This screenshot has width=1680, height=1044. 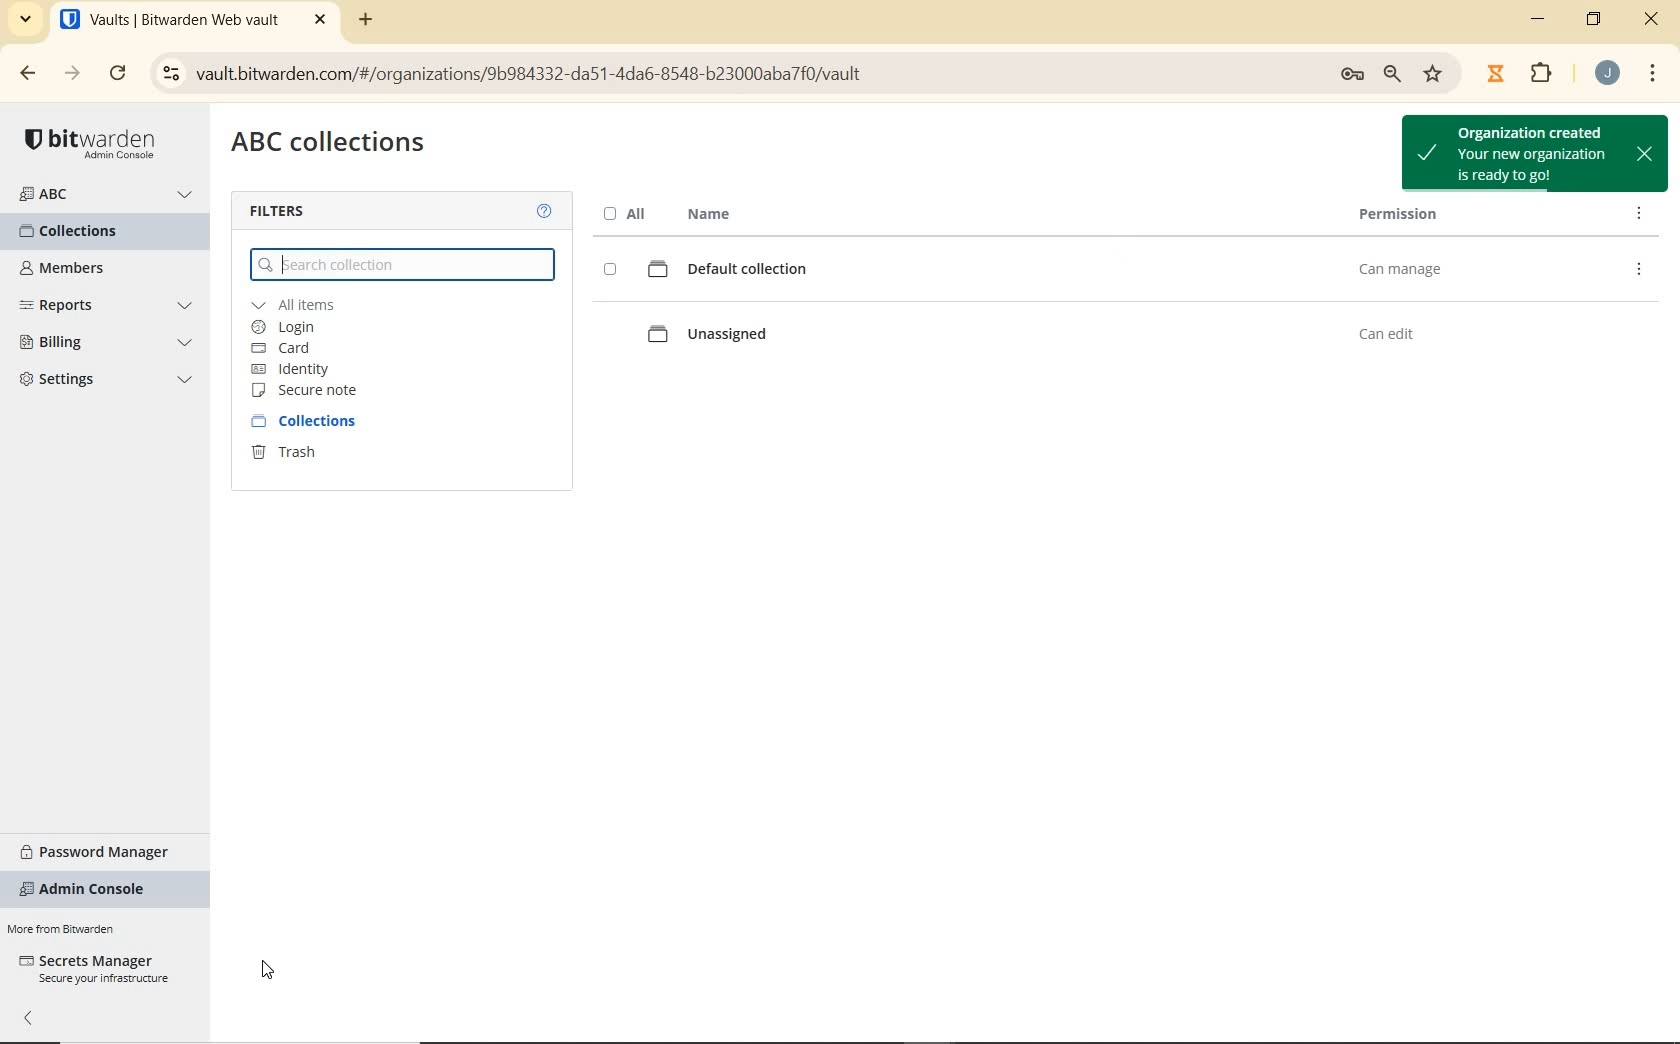 I want to click on search tabs, so click(x=25, y=21).